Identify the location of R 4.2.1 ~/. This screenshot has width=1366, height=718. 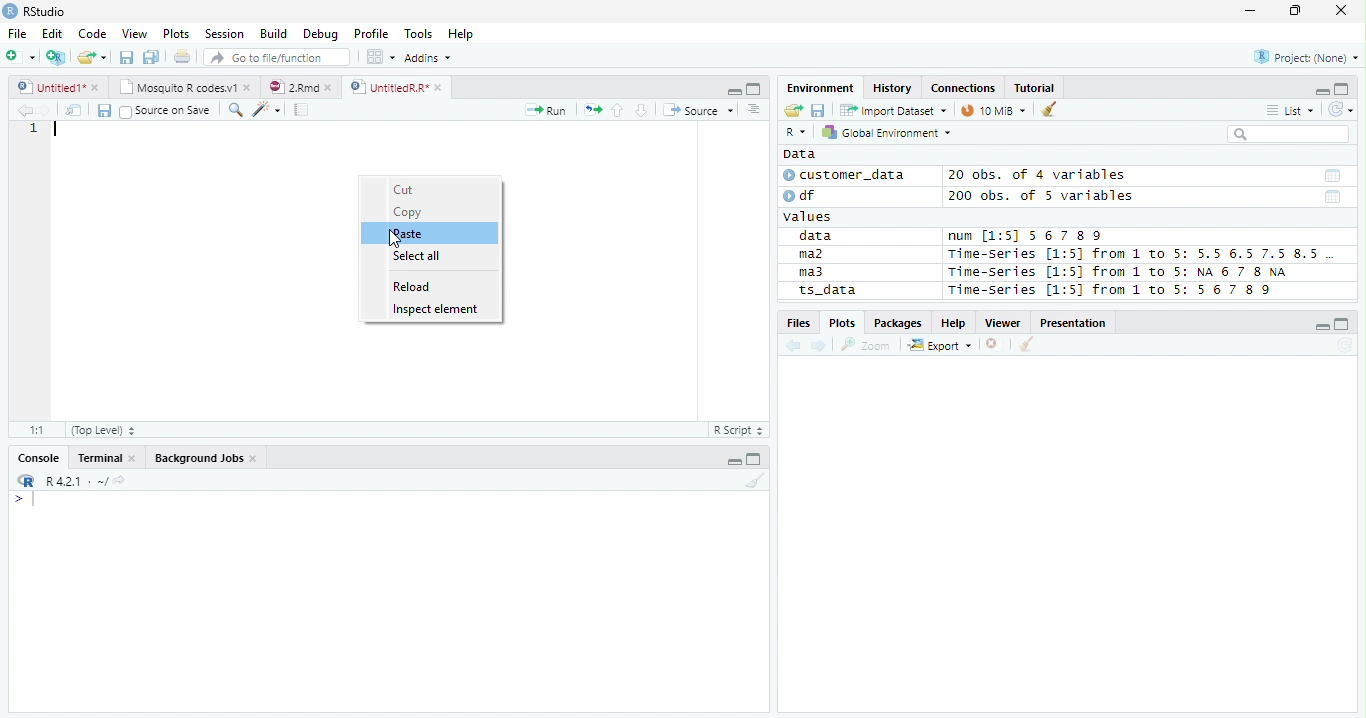
(75, 480).